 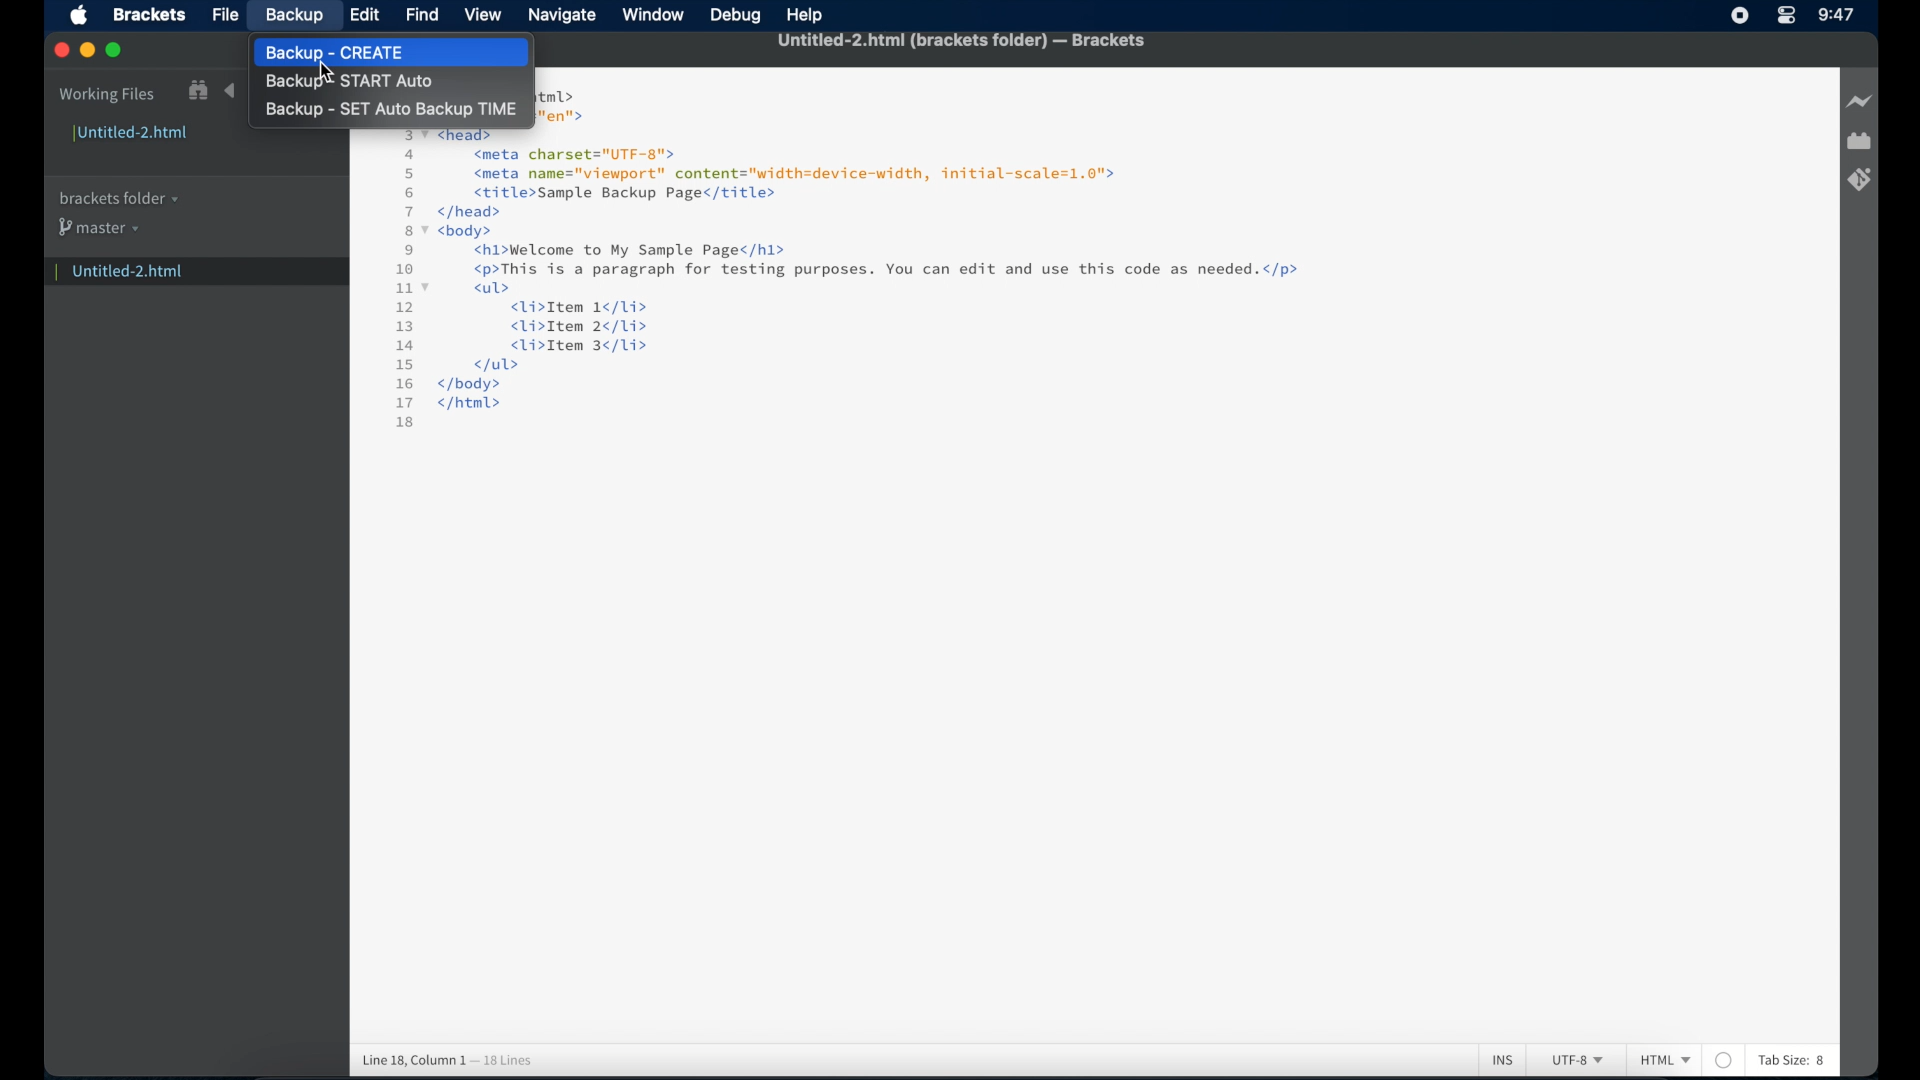 I want to click on extension manager, so click(x=1859, y=141).